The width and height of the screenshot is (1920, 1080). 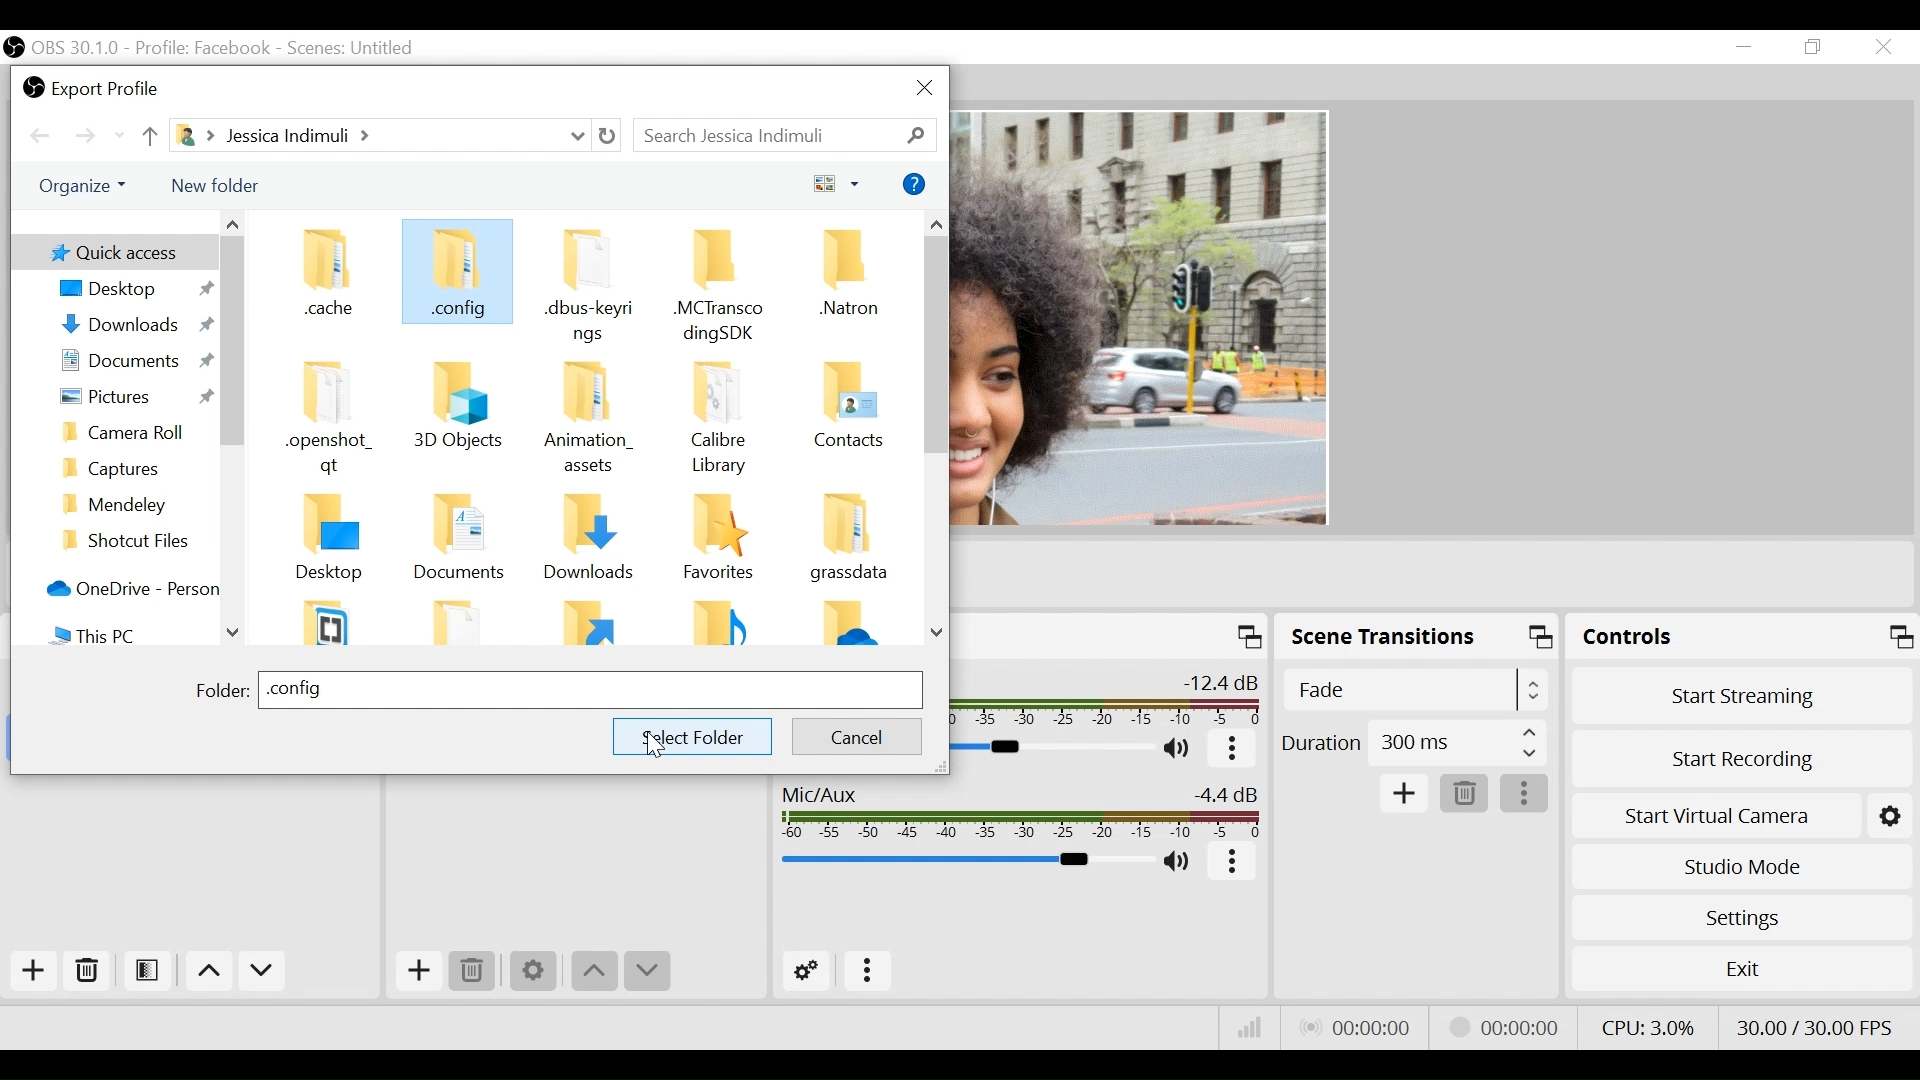 I want to click on Remove, so click(x=89, y=969).